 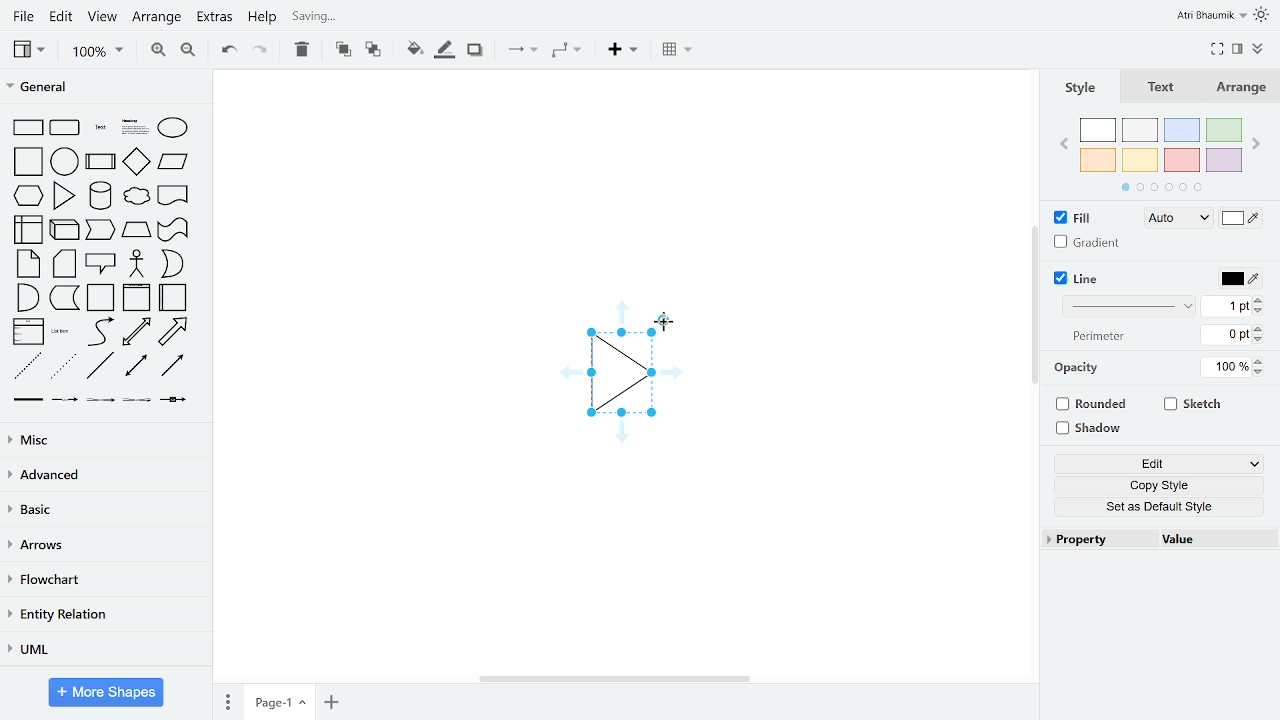 I want to click on add page, so click(x=330, y=700).